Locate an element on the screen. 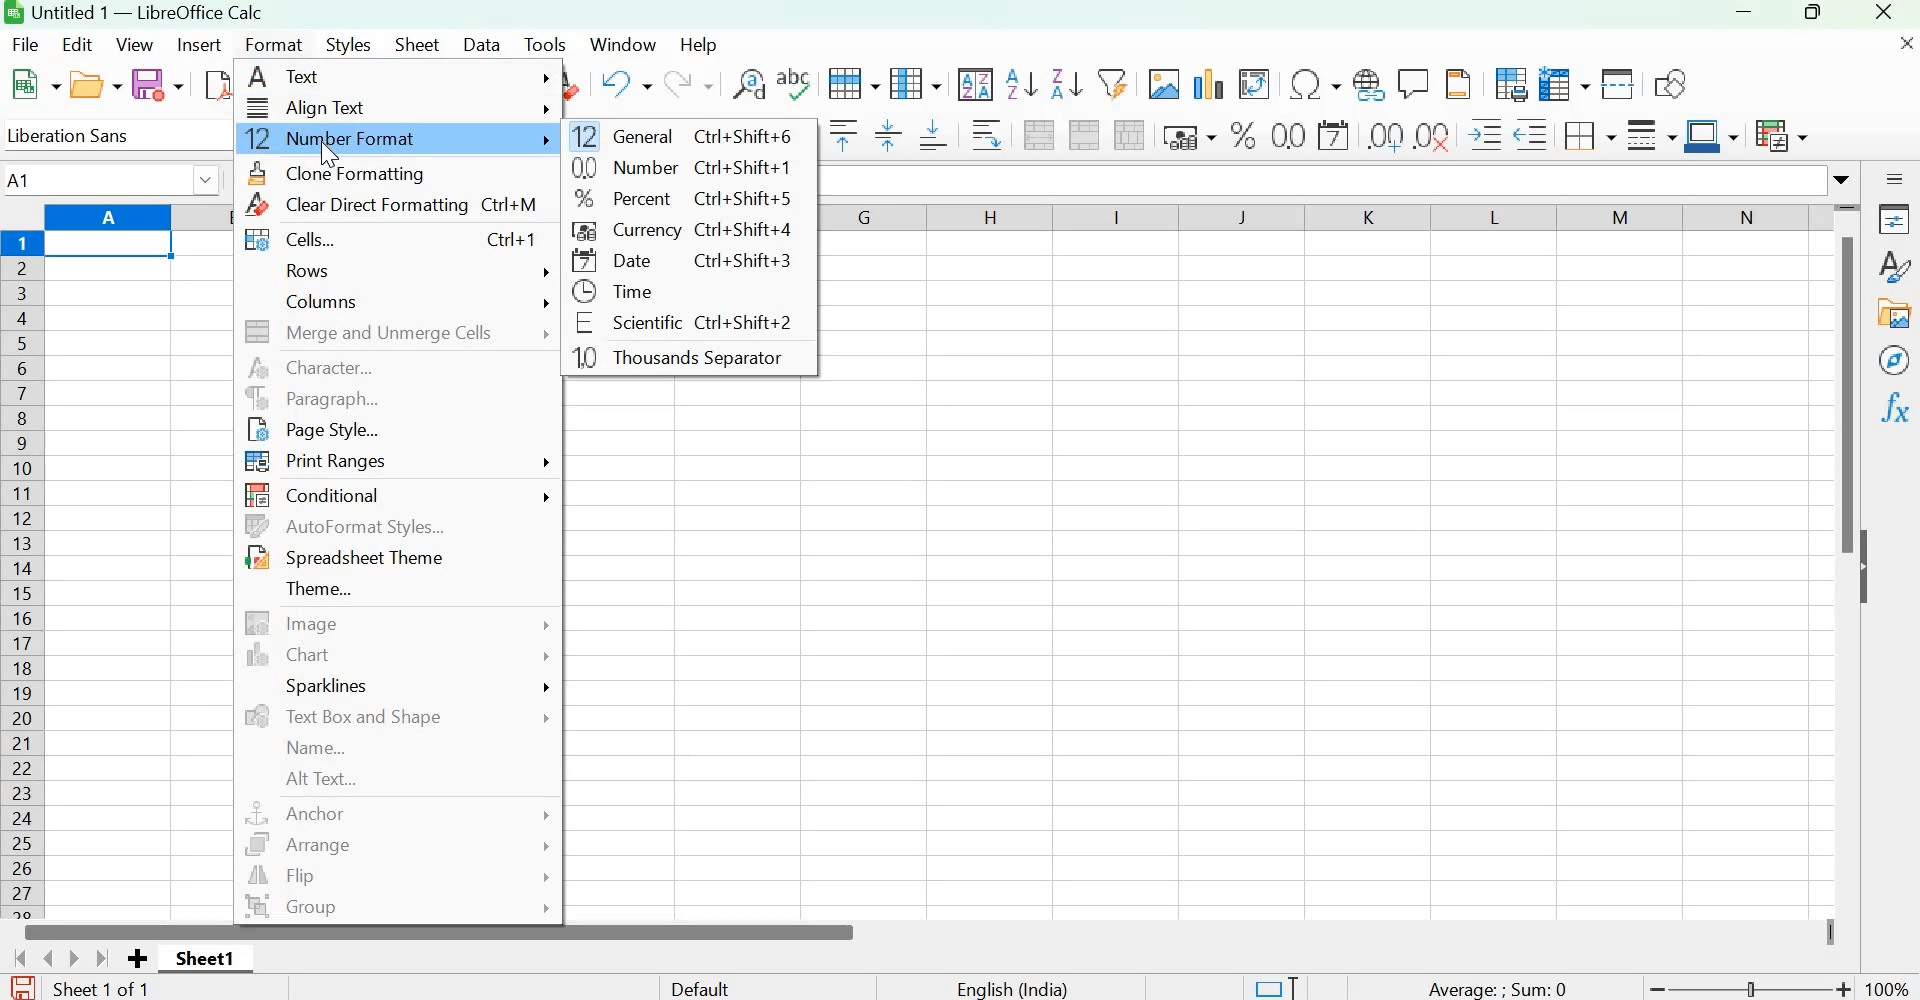 This screenshot has height=1000, width=1920. Scroll to first sheet is located at coordinates (13, 956).